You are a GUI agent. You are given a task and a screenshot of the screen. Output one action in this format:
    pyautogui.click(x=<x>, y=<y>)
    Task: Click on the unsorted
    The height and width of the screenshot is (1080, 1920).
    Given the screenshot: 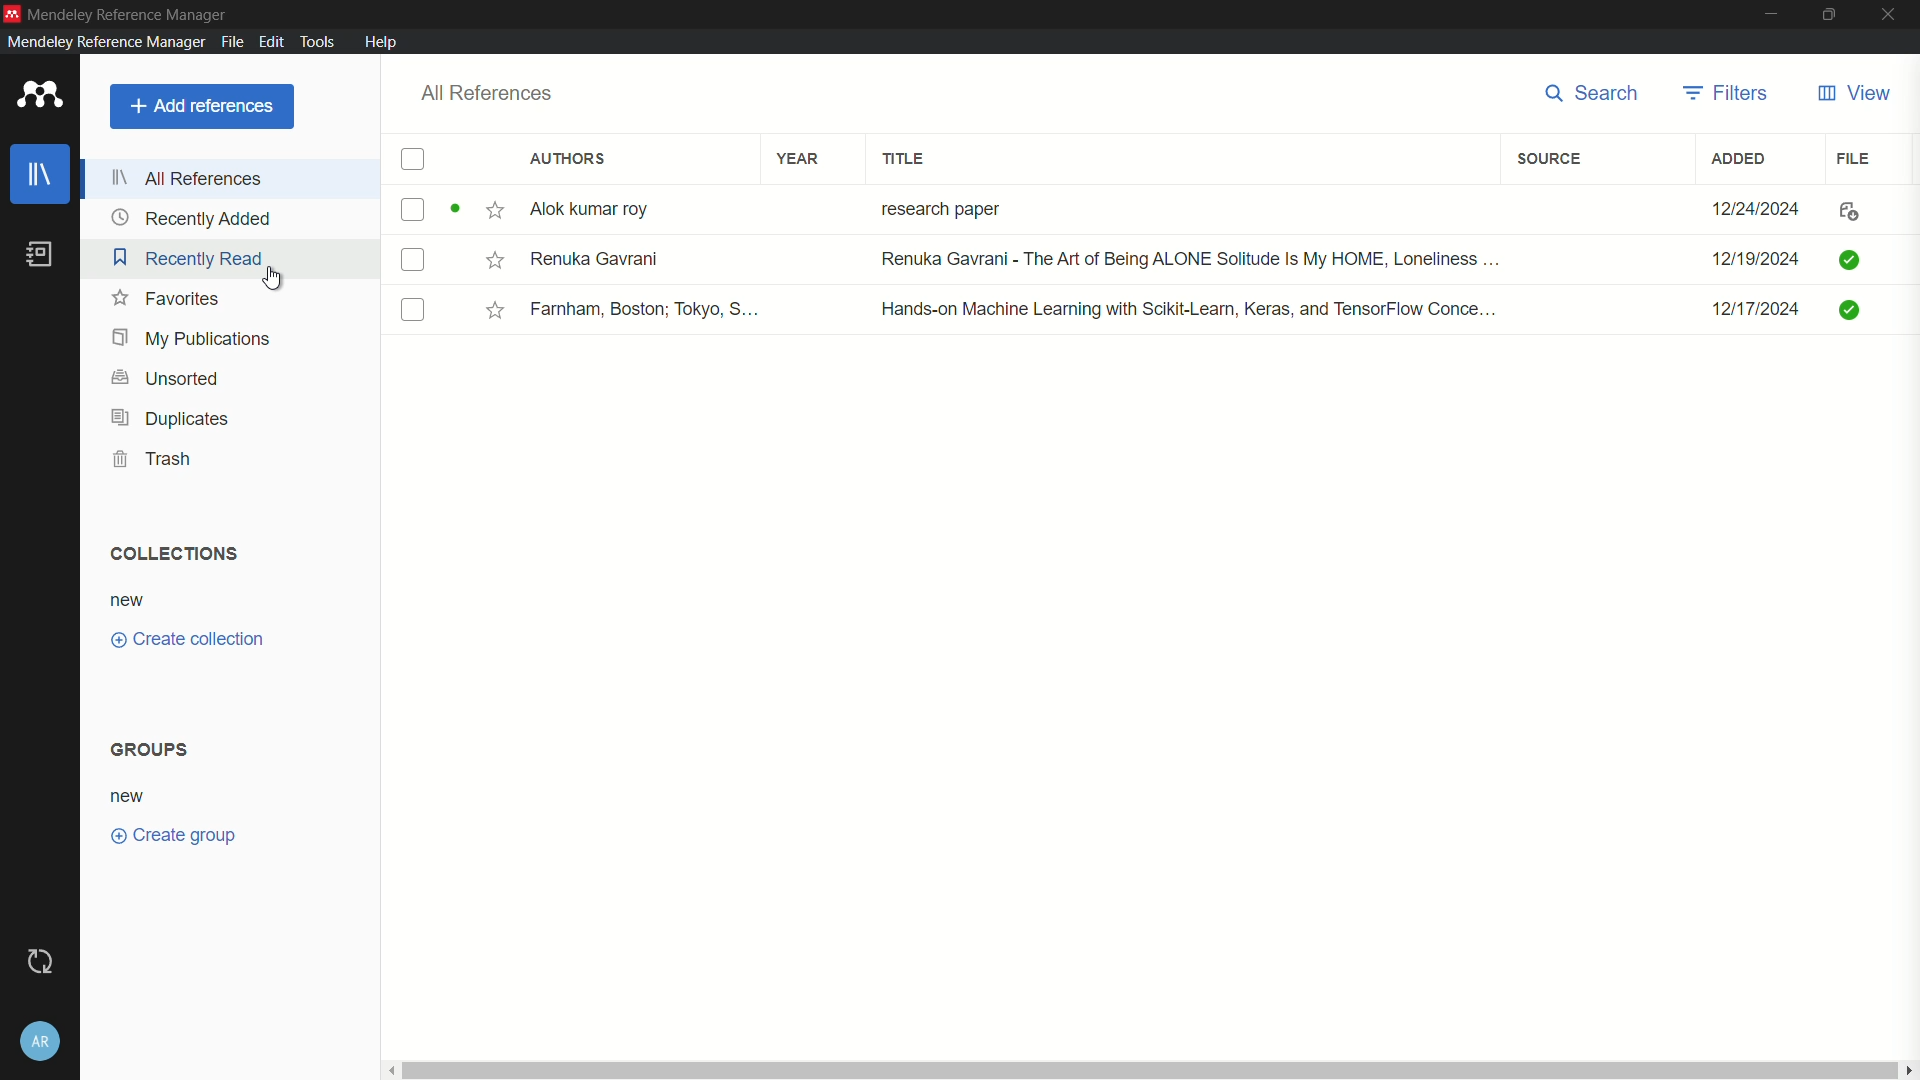 What is the action you would take?
    pyautogui.click(x=166, y=378)
    